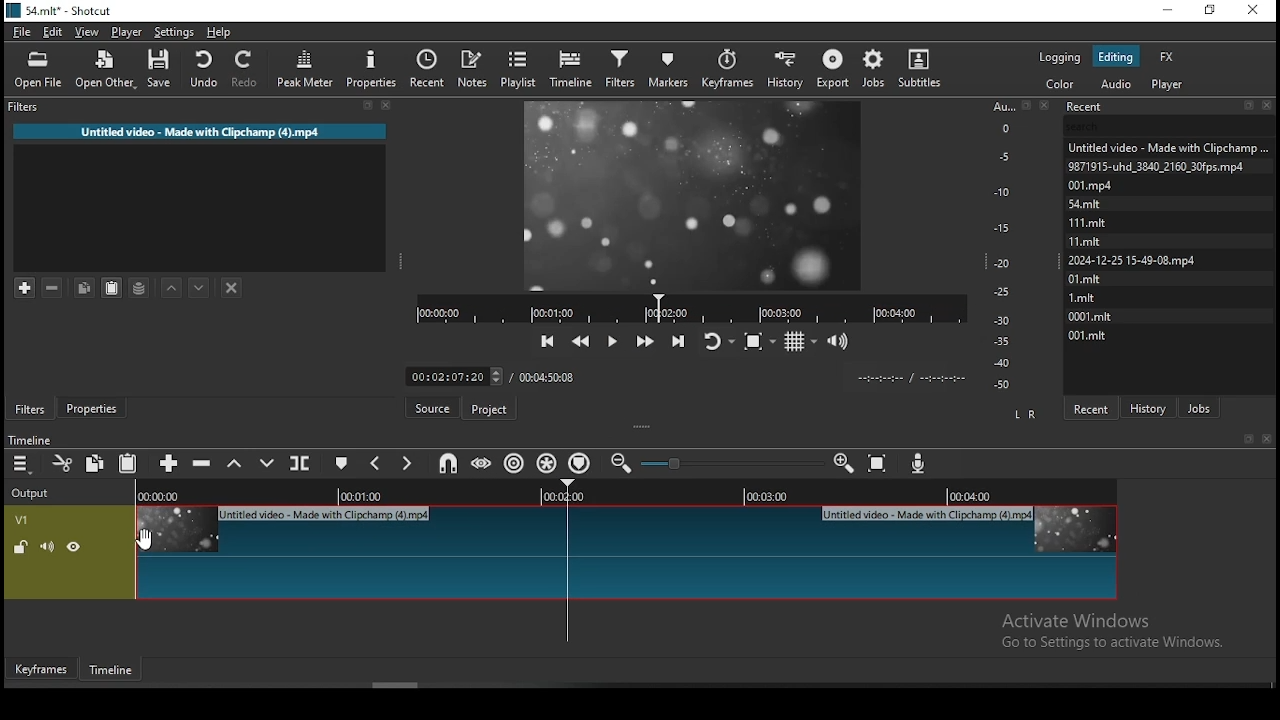  Describe the element at coordinates (305, 72) in the screenshot. I see `peak meter` at that location.